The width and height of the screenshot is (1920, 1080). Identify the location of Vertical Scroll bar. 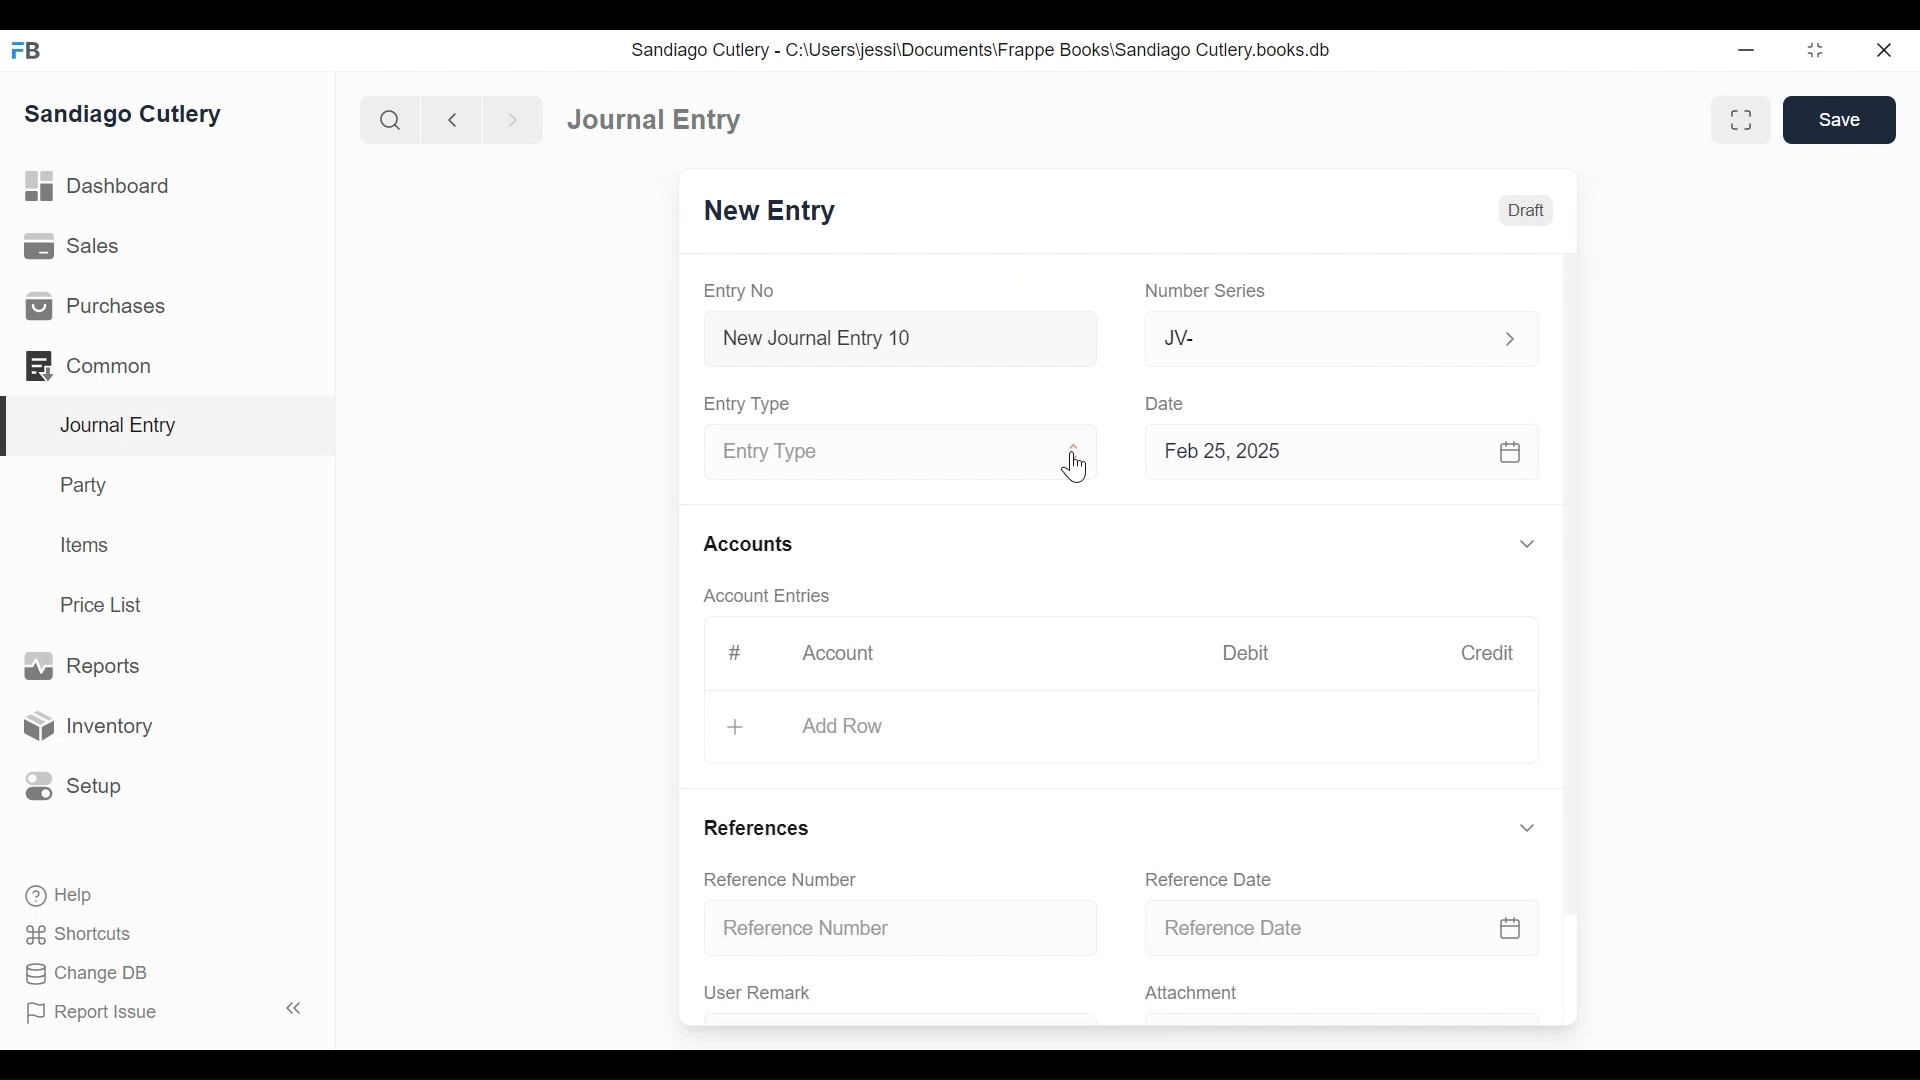
(1575, 572).